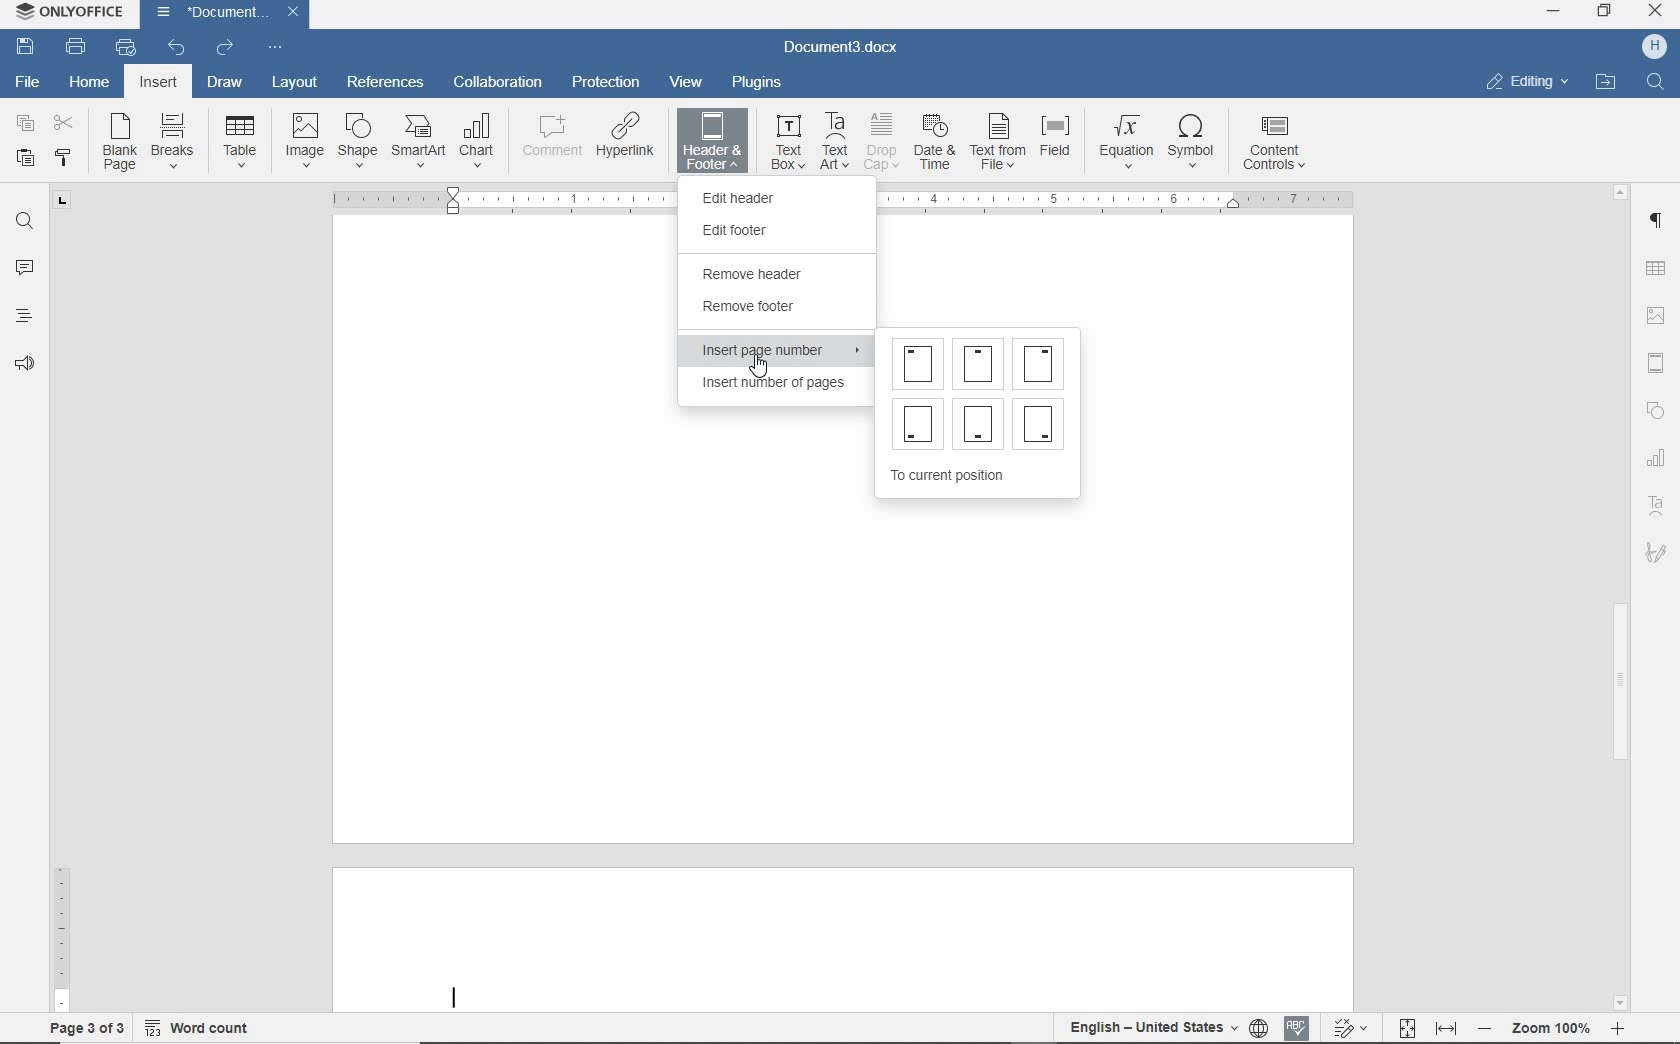 The width and height of the screenshot is (1680, 1044). Describe the element at coordinates (26, 156) in the screenshot. I see `PASTE` at that location.